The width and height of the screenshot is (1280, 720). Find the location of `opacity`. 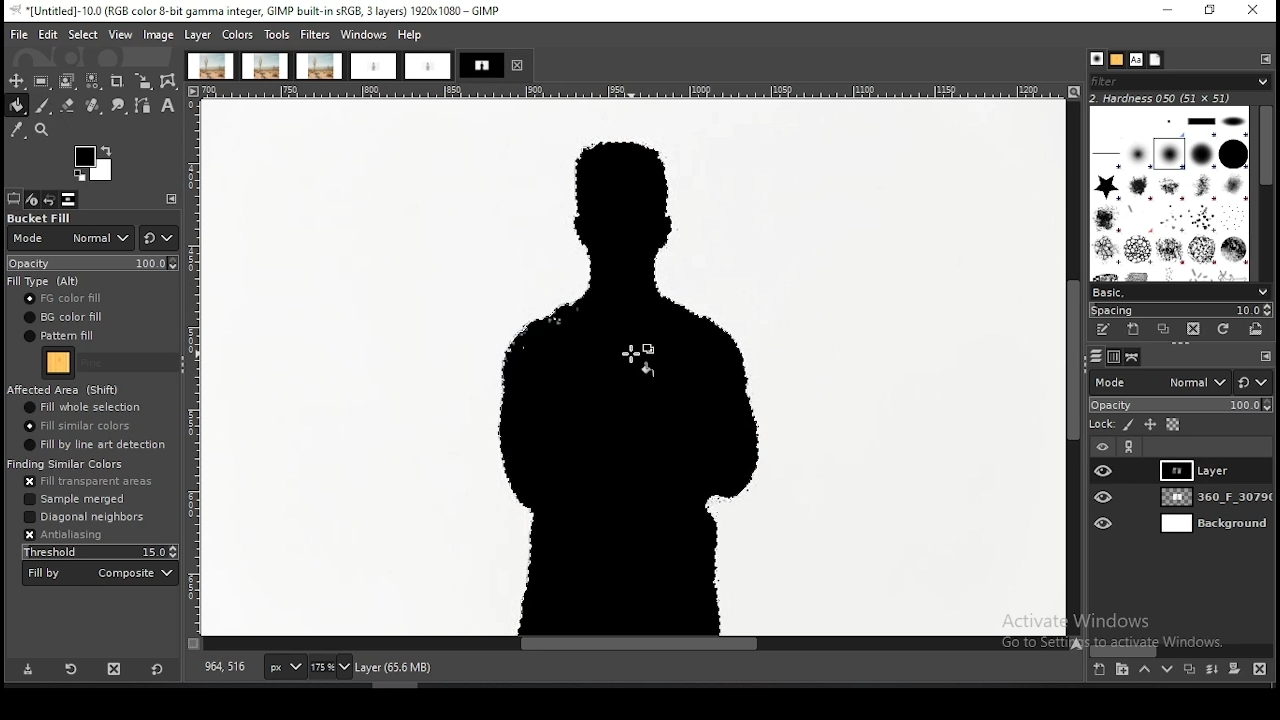

opacity is located at coordinates (94, 262).